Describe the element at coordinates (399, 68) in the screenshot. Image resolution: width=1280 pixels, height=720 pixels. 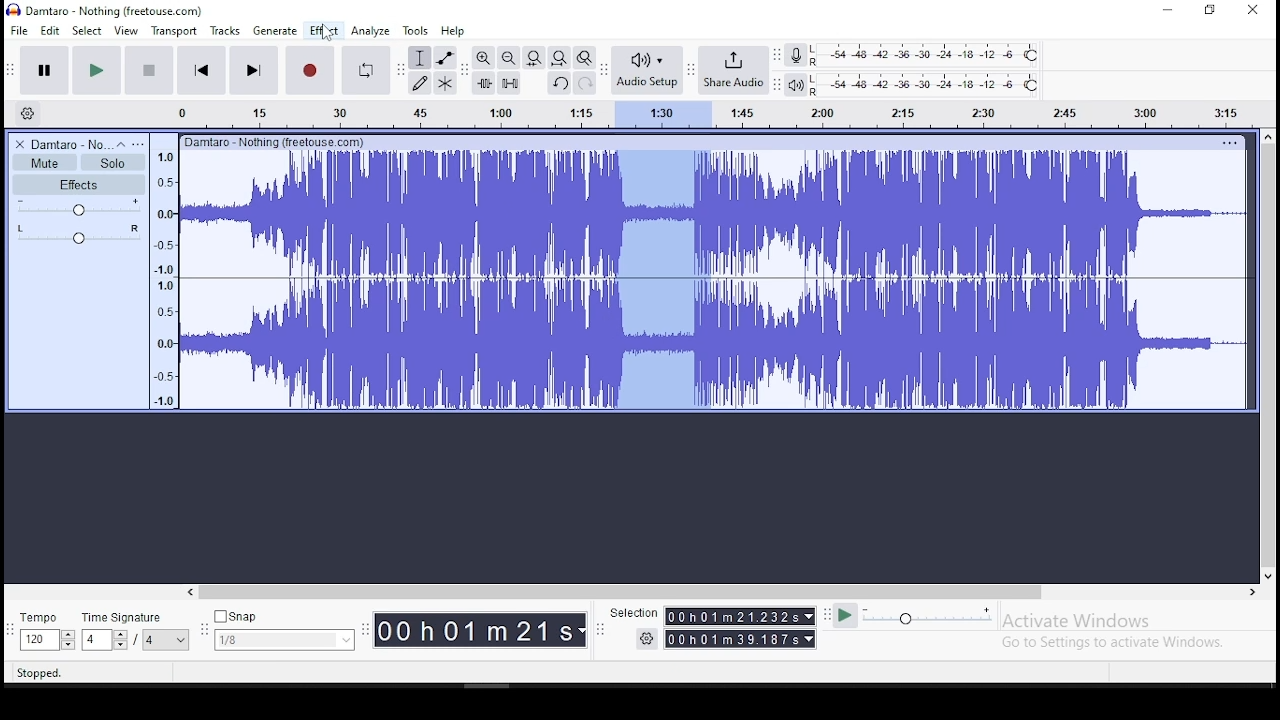
I see `` at that location.